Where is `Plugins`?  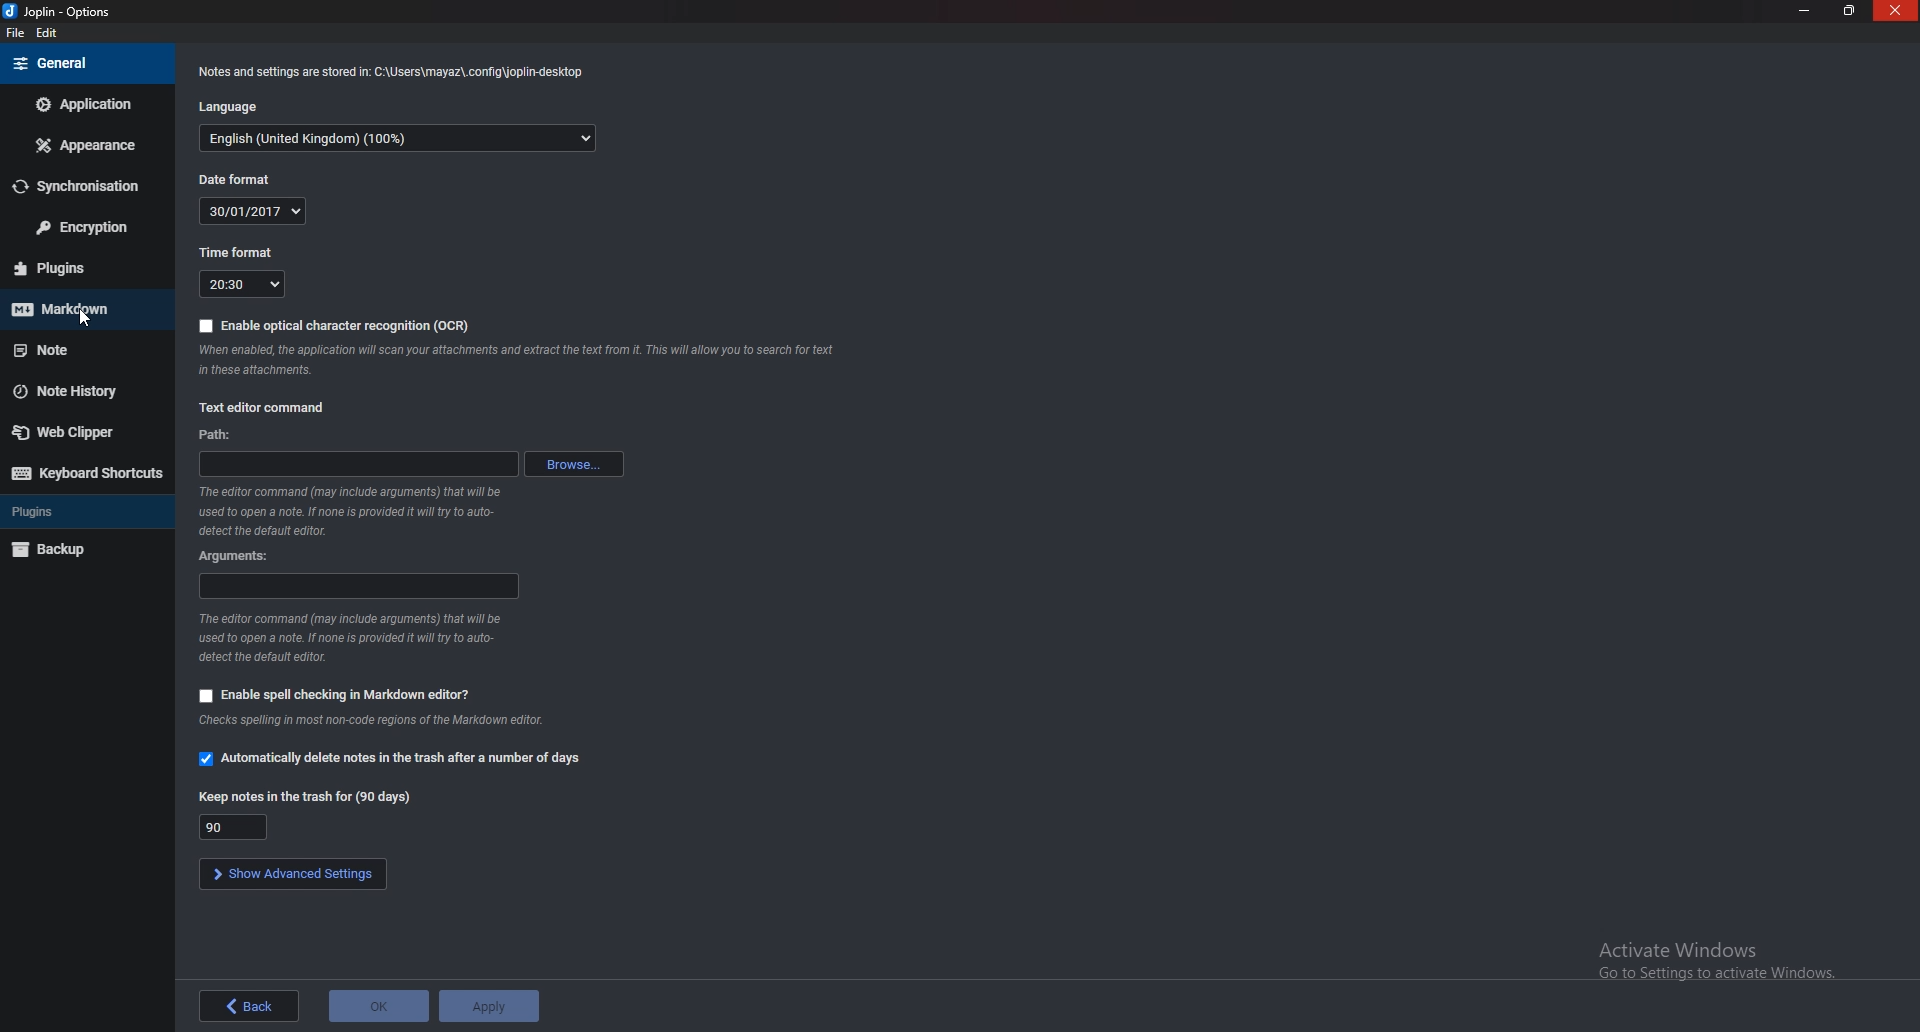 Plugins is located at coordinates (83, 512).